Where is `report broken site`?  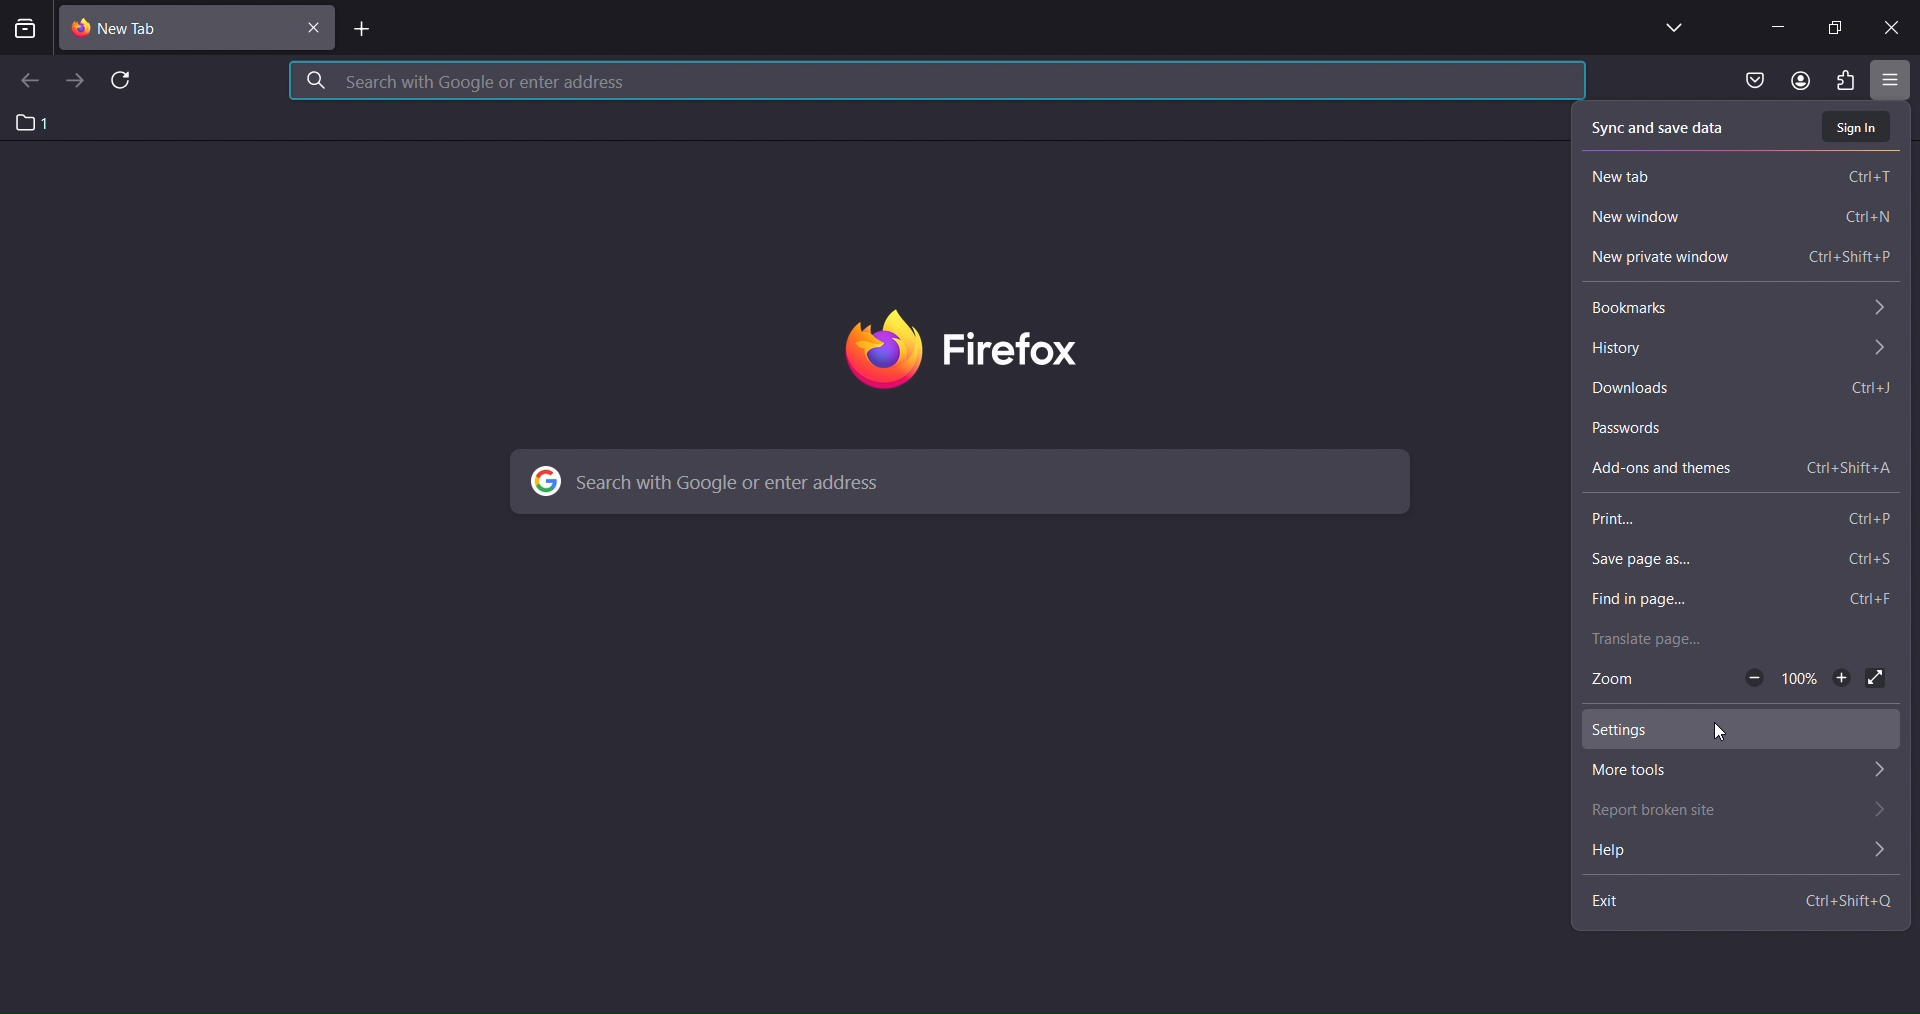 report broken site is located at coordinates (1742, 810).